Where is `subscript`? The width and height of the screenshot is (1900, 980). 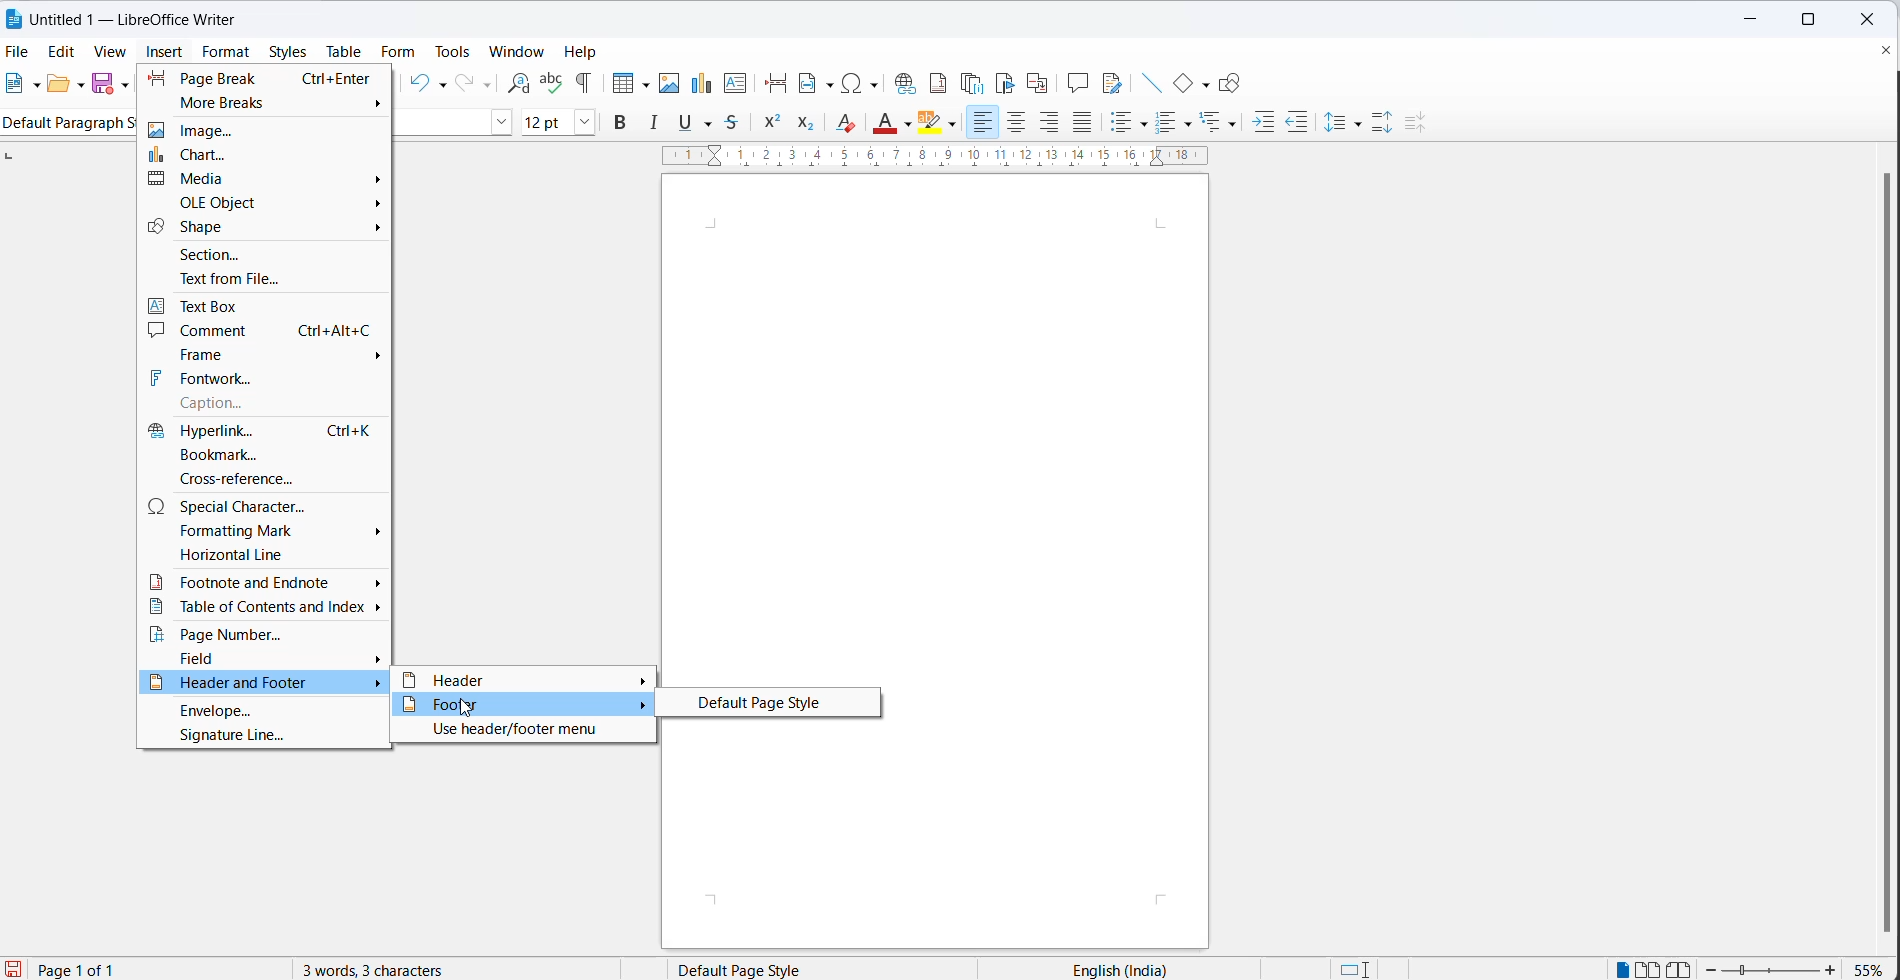
subscript is located at coordinates (806, 123).